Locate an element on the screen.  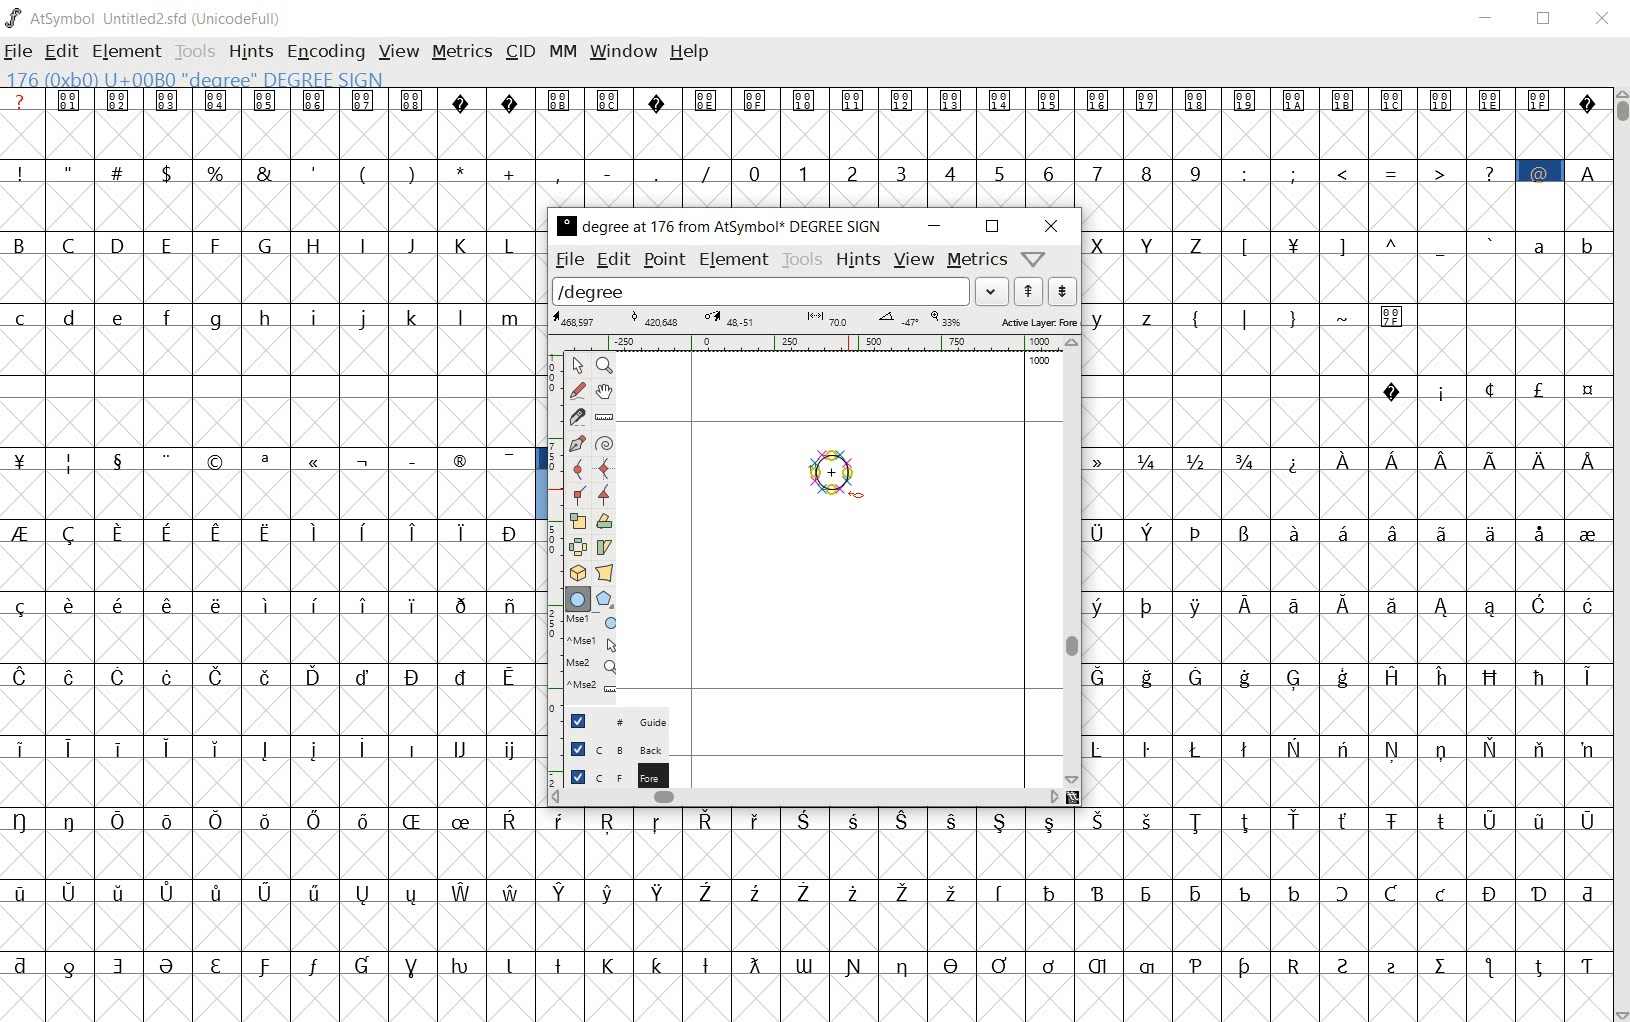
empty glyph slots is located at coordinates (1344, 353).